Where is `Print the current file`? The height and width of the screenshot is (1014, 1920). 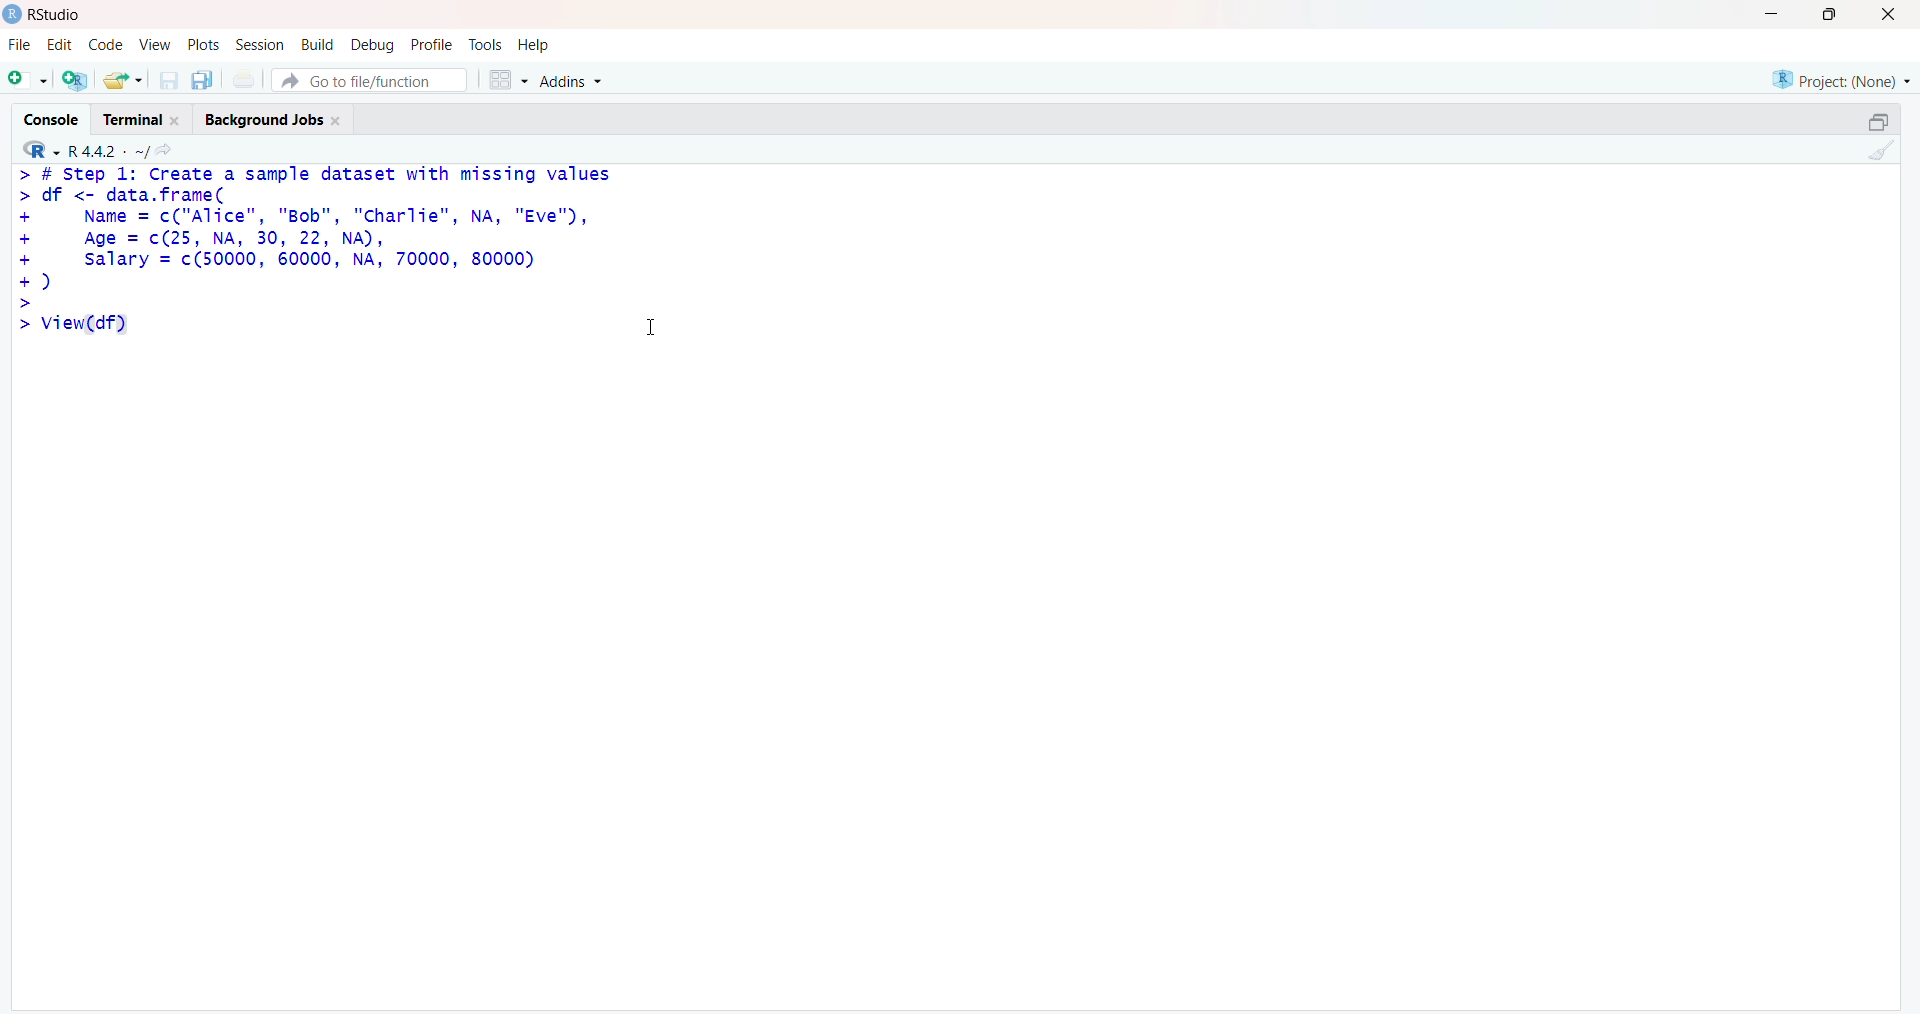 Print the current file is located at coordinates (246, 78).